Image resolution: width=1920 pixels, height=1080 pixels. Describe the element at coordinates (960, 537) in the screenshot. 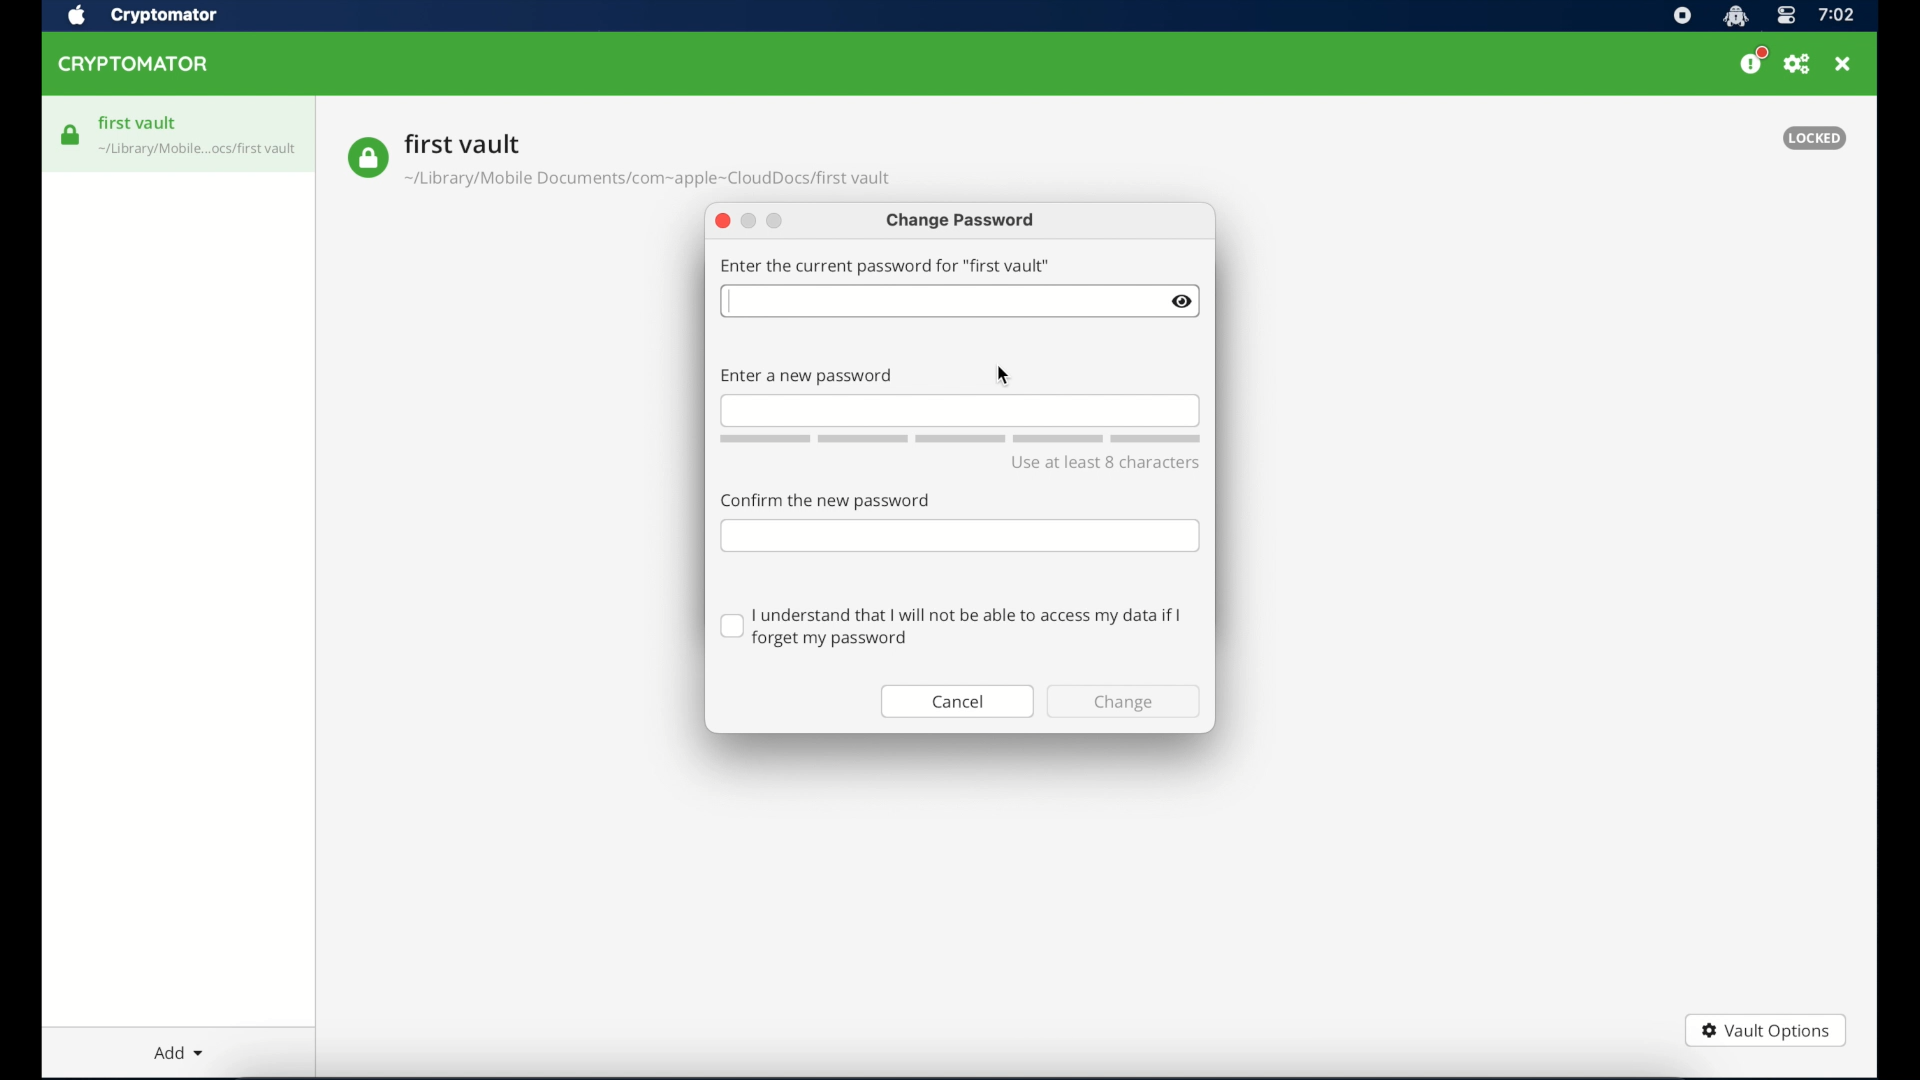

I see `confirm password field` at that location.